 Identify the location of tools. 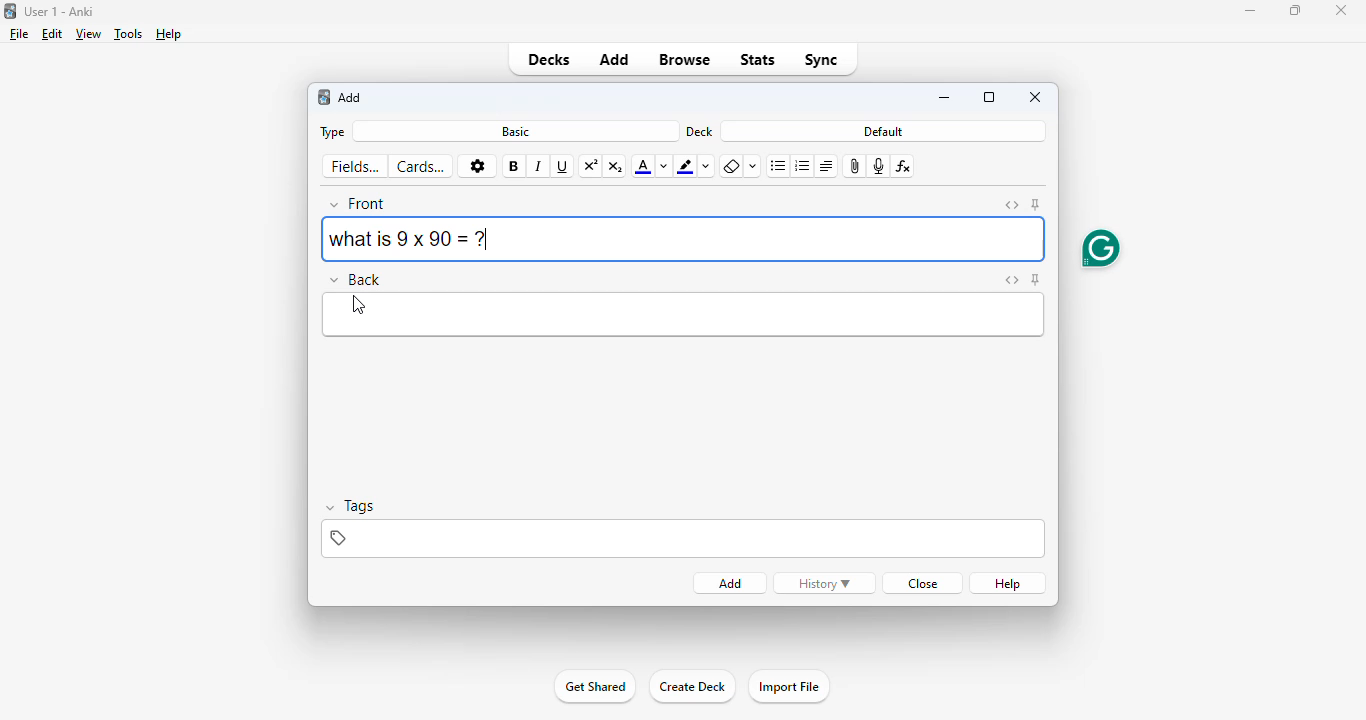
(129, 34).